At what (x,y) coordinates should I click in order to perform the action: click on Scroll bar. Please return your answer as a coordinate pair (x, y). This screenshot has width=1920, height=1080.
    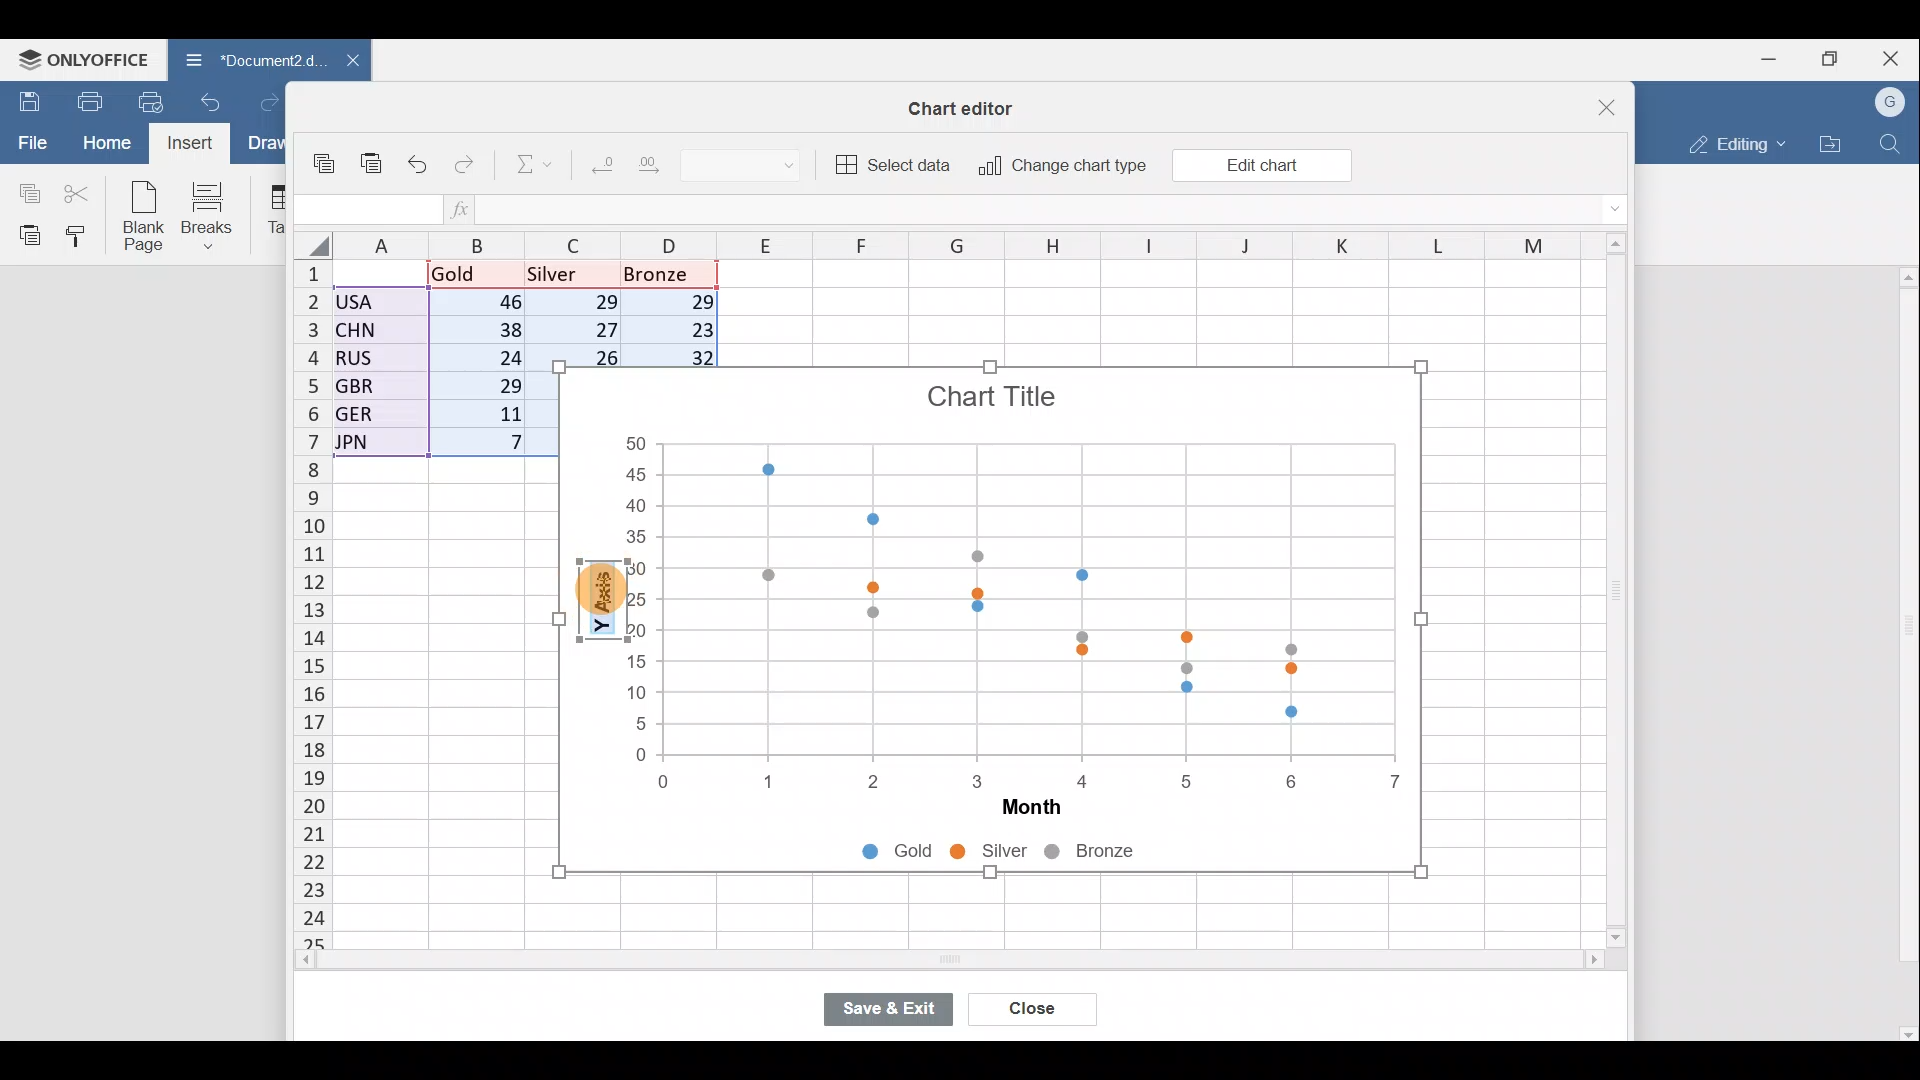
    Looking at the image, I should click on (1904, 653).